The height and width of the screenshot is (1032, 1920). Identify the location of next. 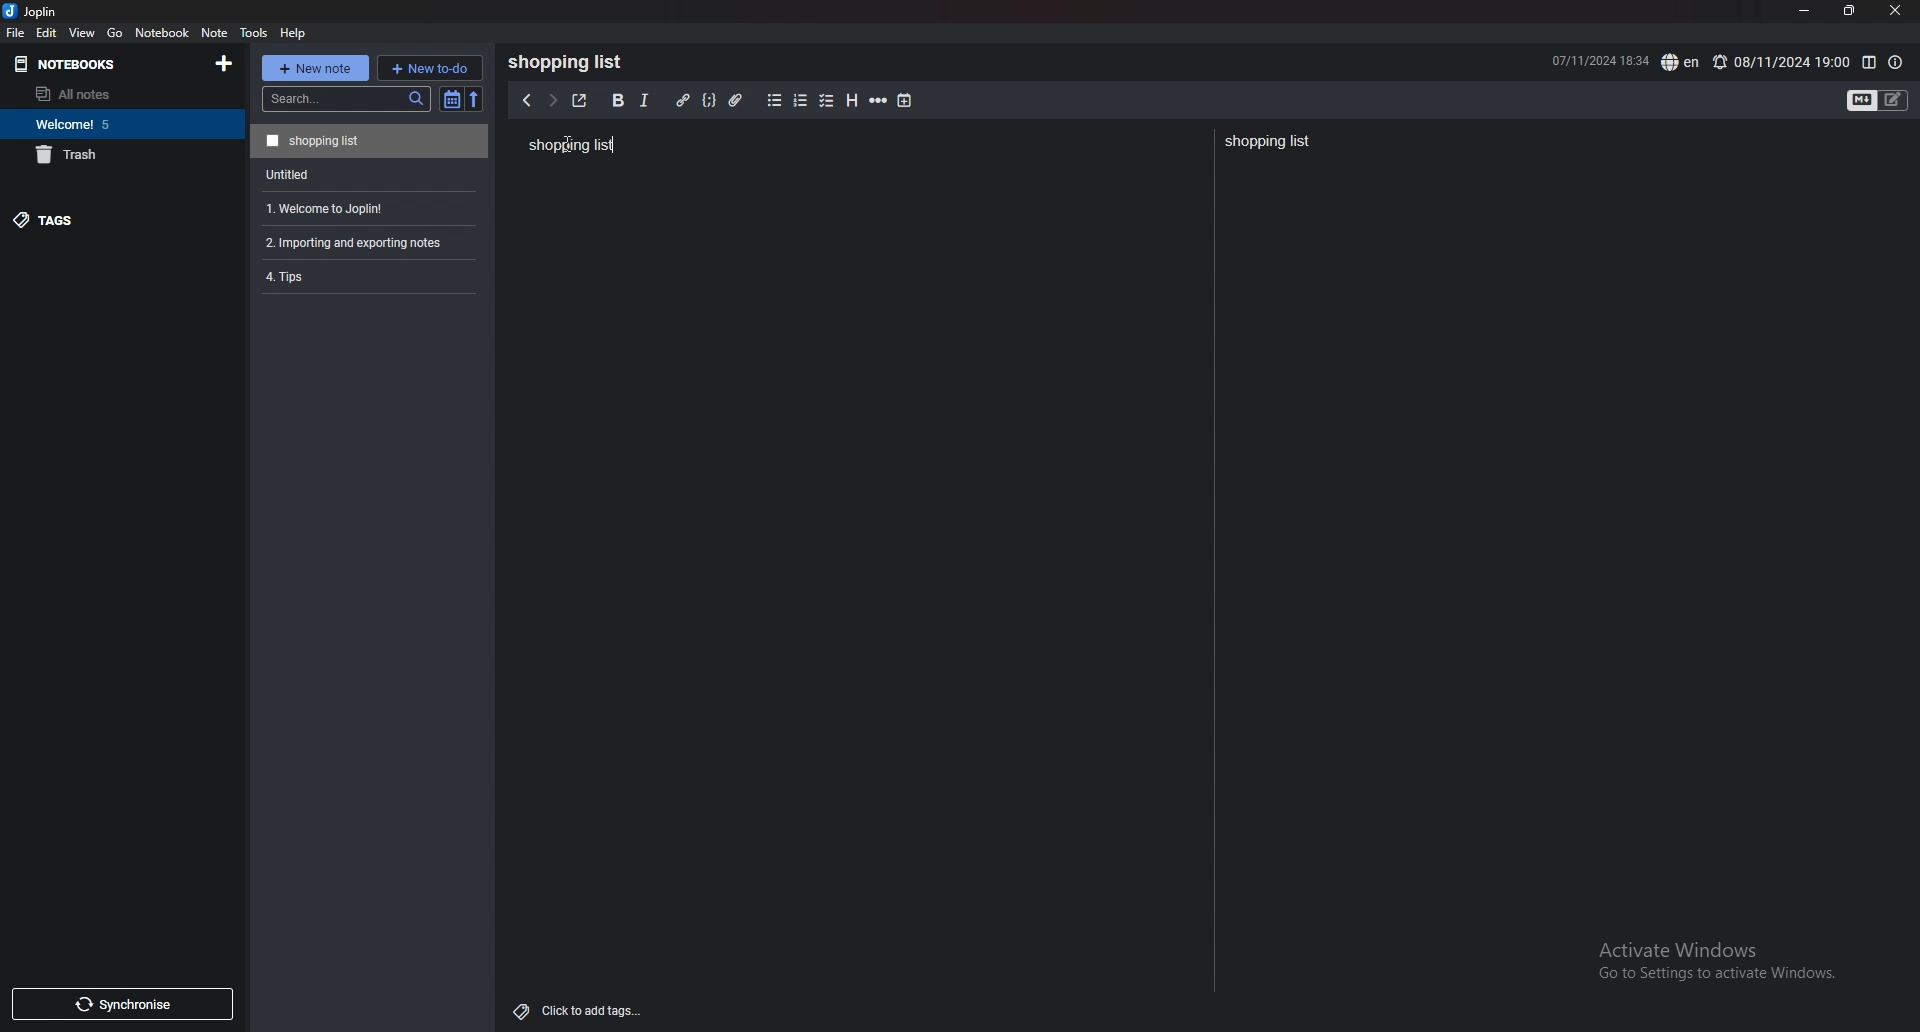
(552, 101).